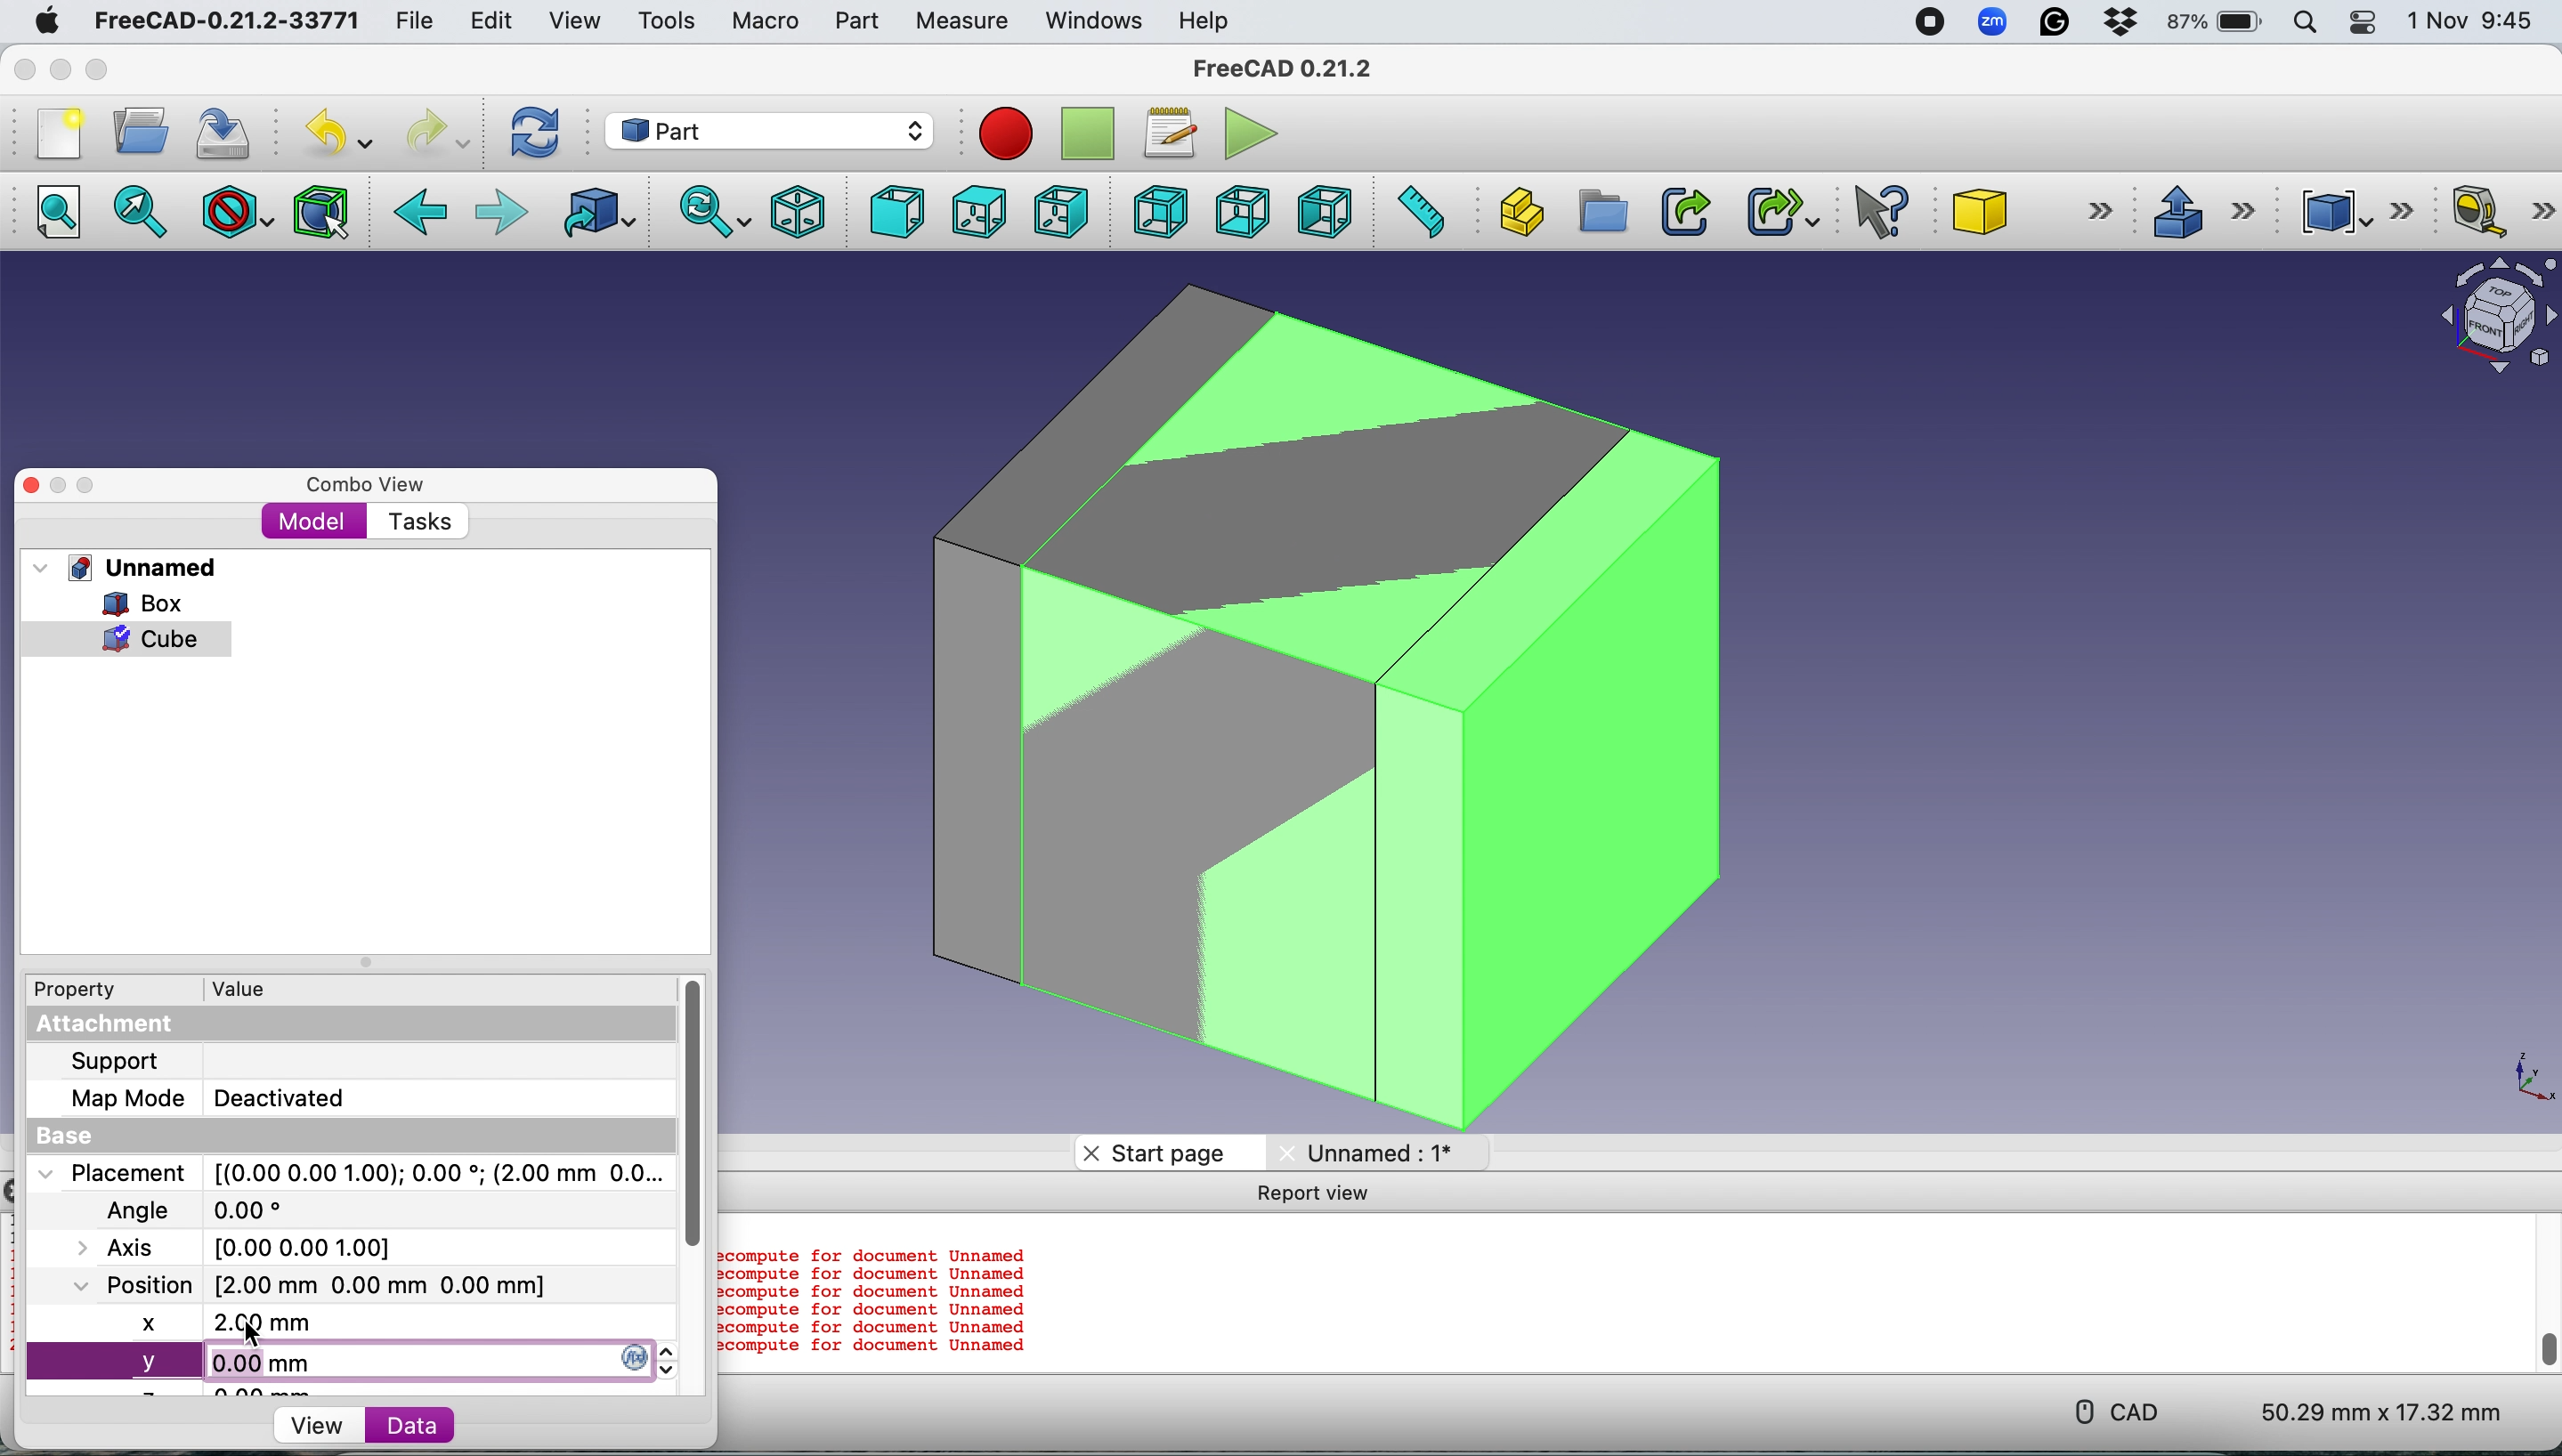 The width and height of the screenshot is (2562, 1456). Describe the element at coordinates (25, 69) in the screenshot. I see `Close` at that location.